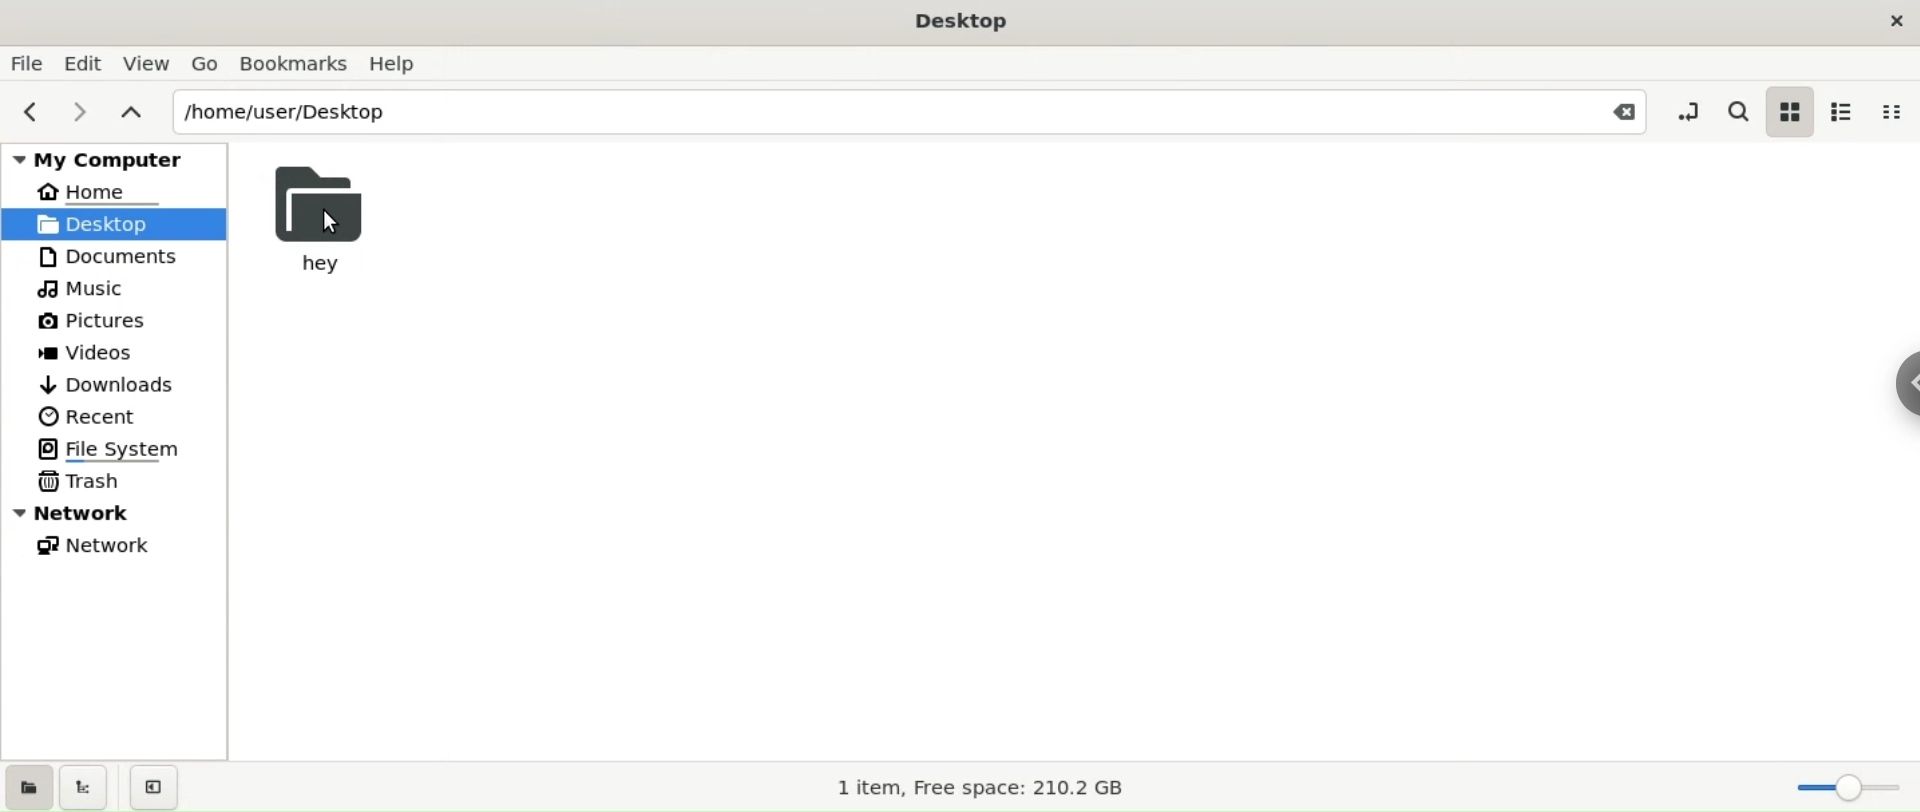  Describe the element at coordinates (149, 66) in the screenshot. I see `view` at that location.